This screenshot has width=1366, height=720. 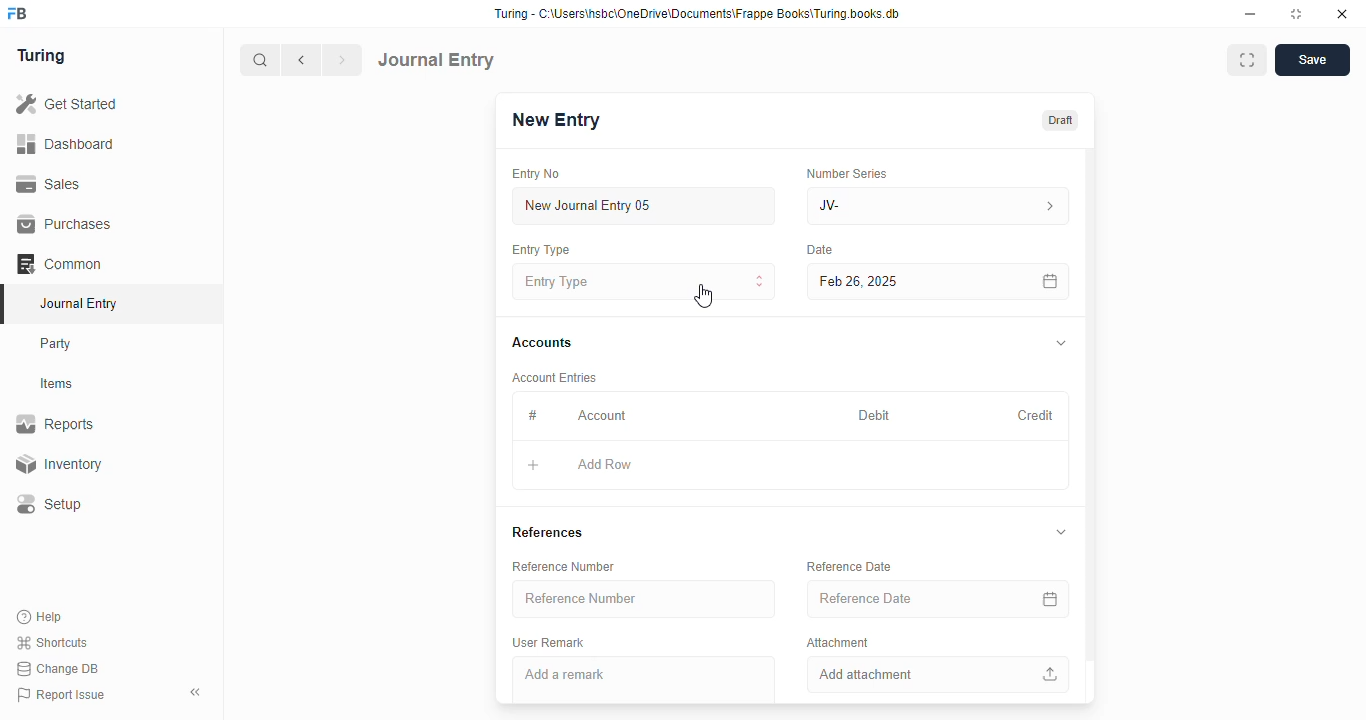 What do you see at coordinates (56, 424) in the screenshot?
I see `reports` at bounding box center [56, 424].